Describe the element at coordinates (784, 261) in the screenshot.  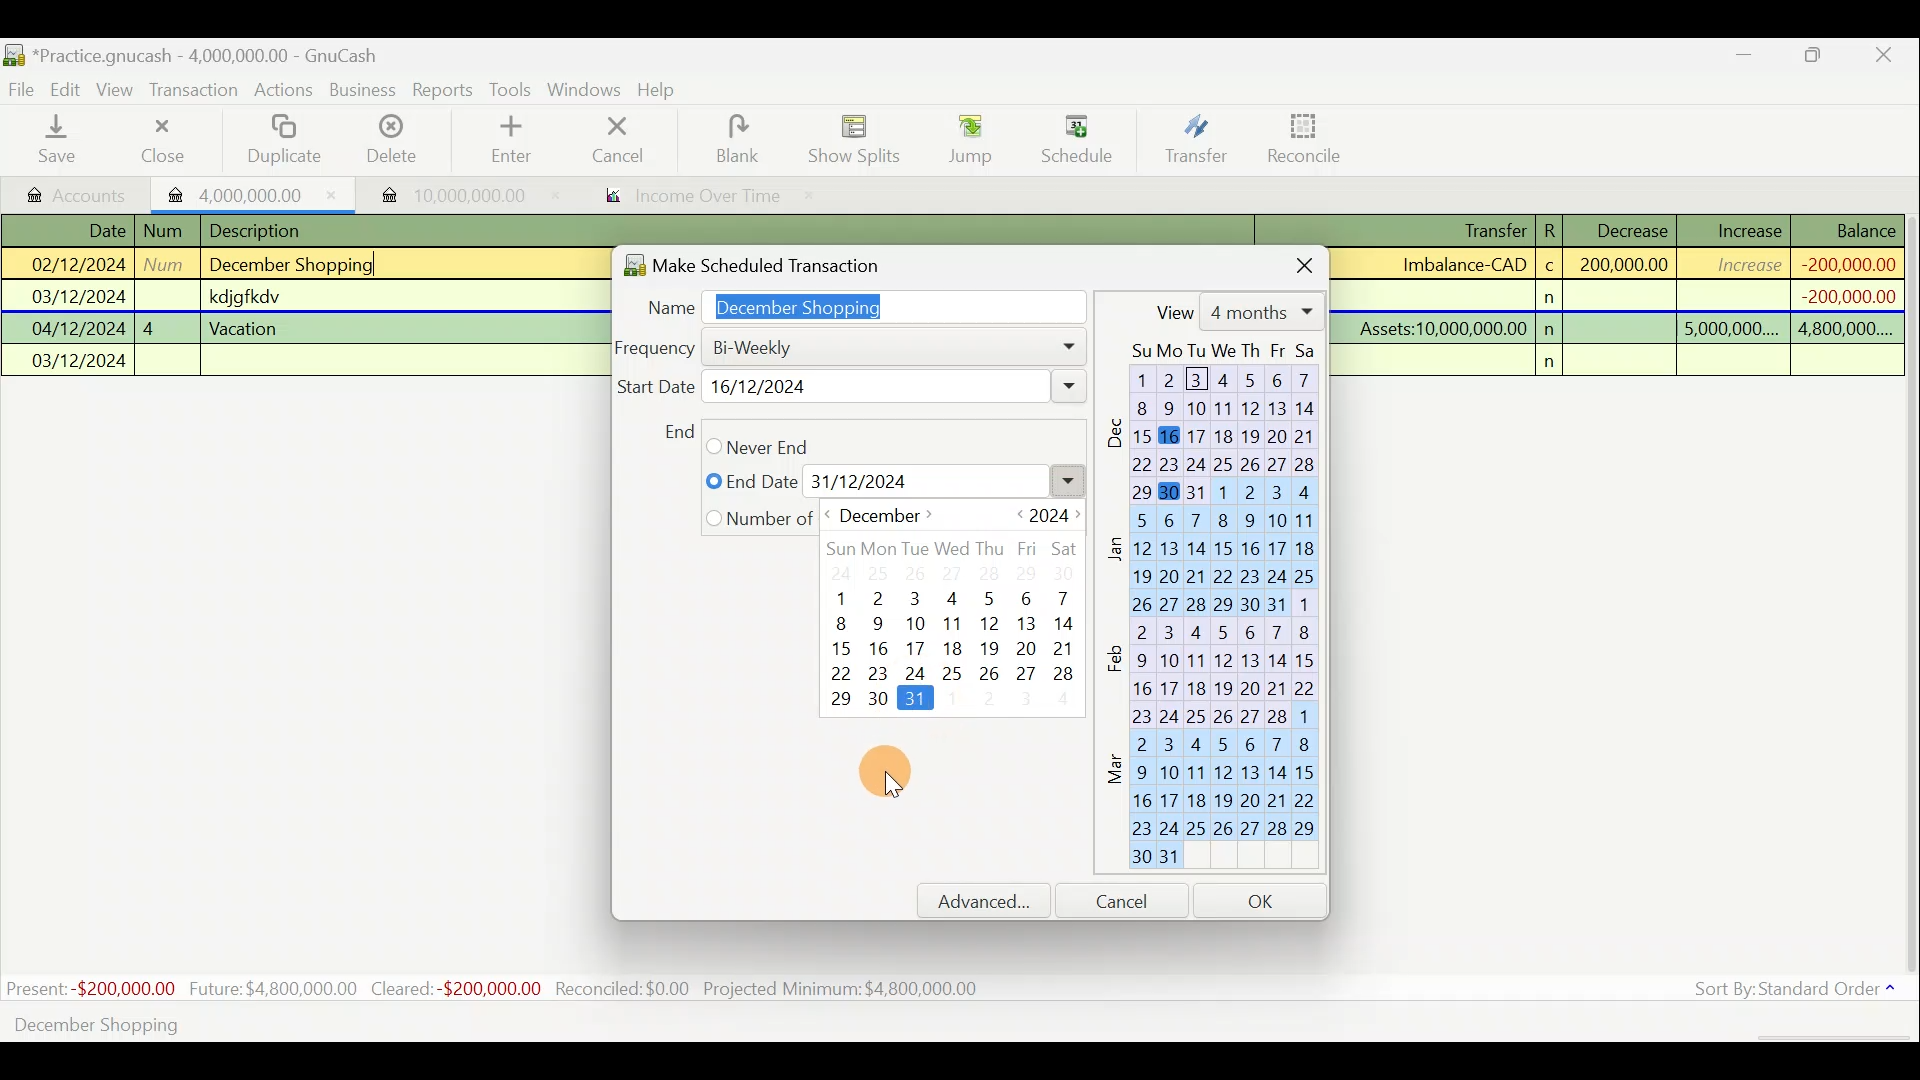
I see `Make scheduled transaction` at that location.